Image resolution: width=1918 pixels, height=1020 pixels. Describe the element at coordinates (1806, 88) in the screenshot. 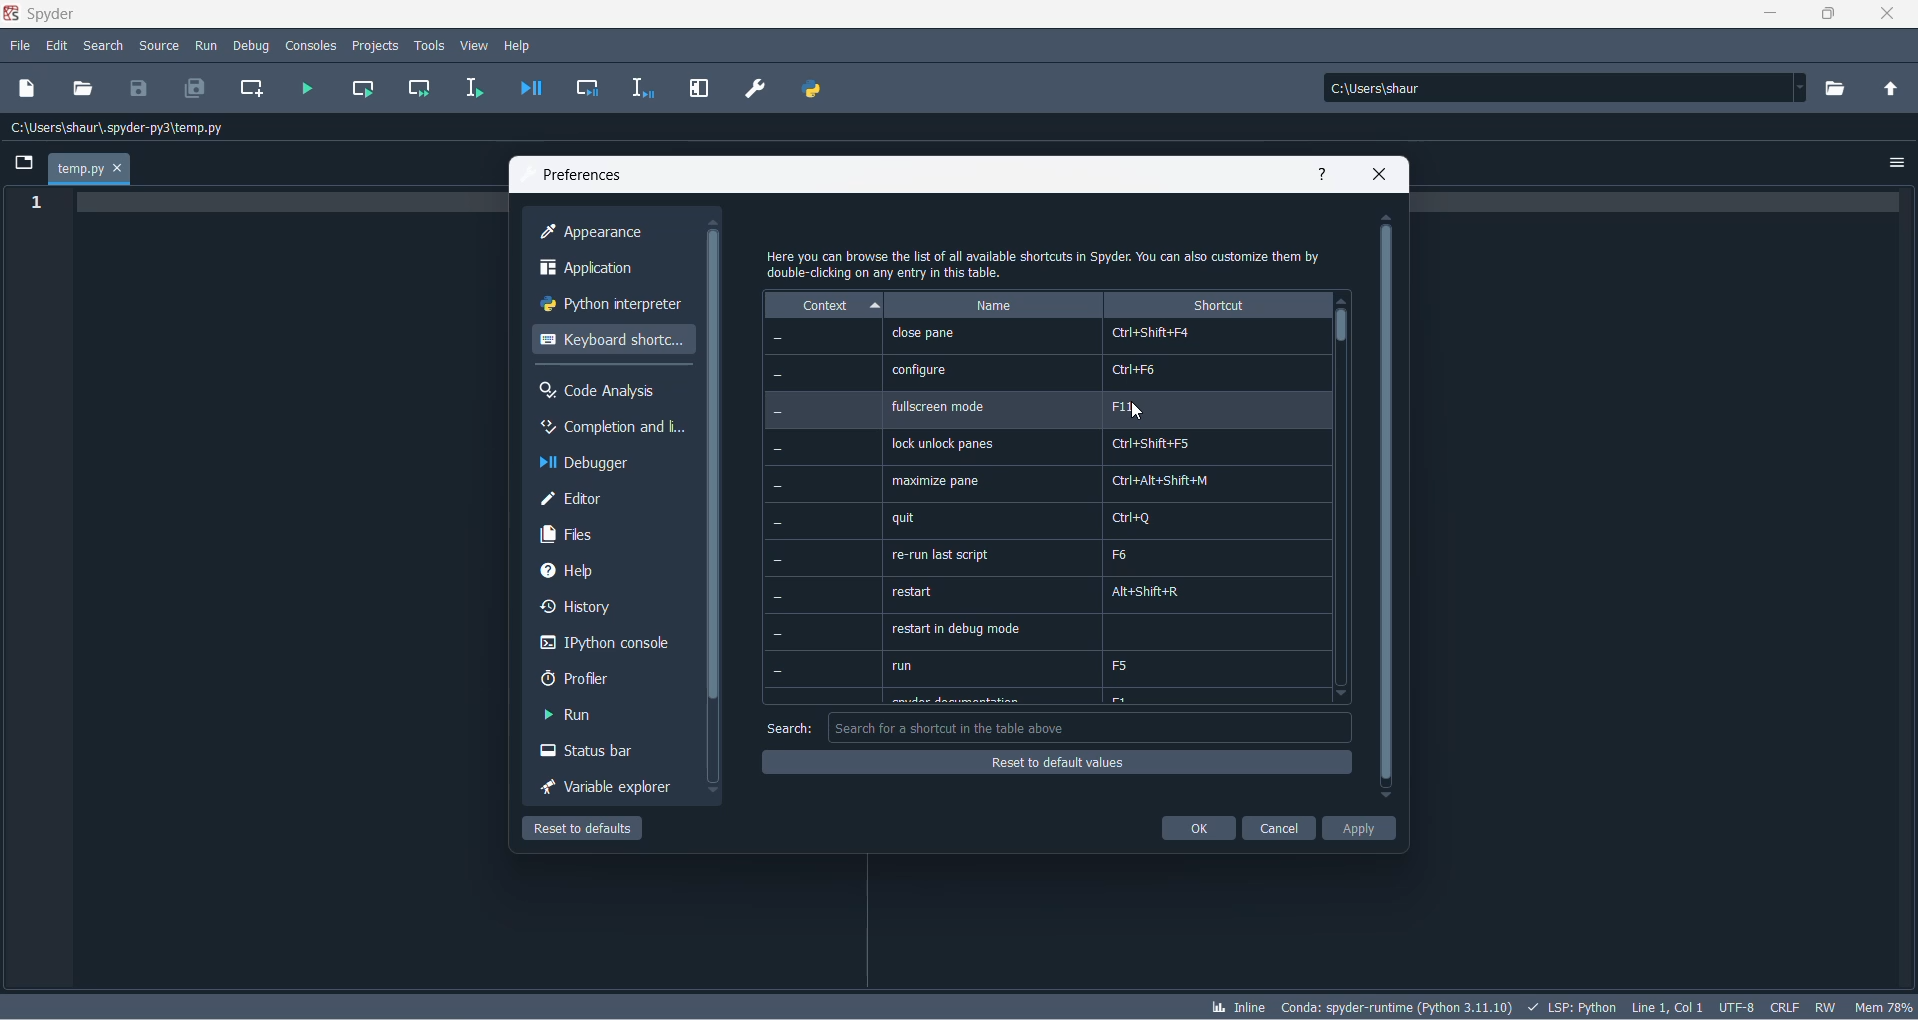

I see `path dropdown` at that location.